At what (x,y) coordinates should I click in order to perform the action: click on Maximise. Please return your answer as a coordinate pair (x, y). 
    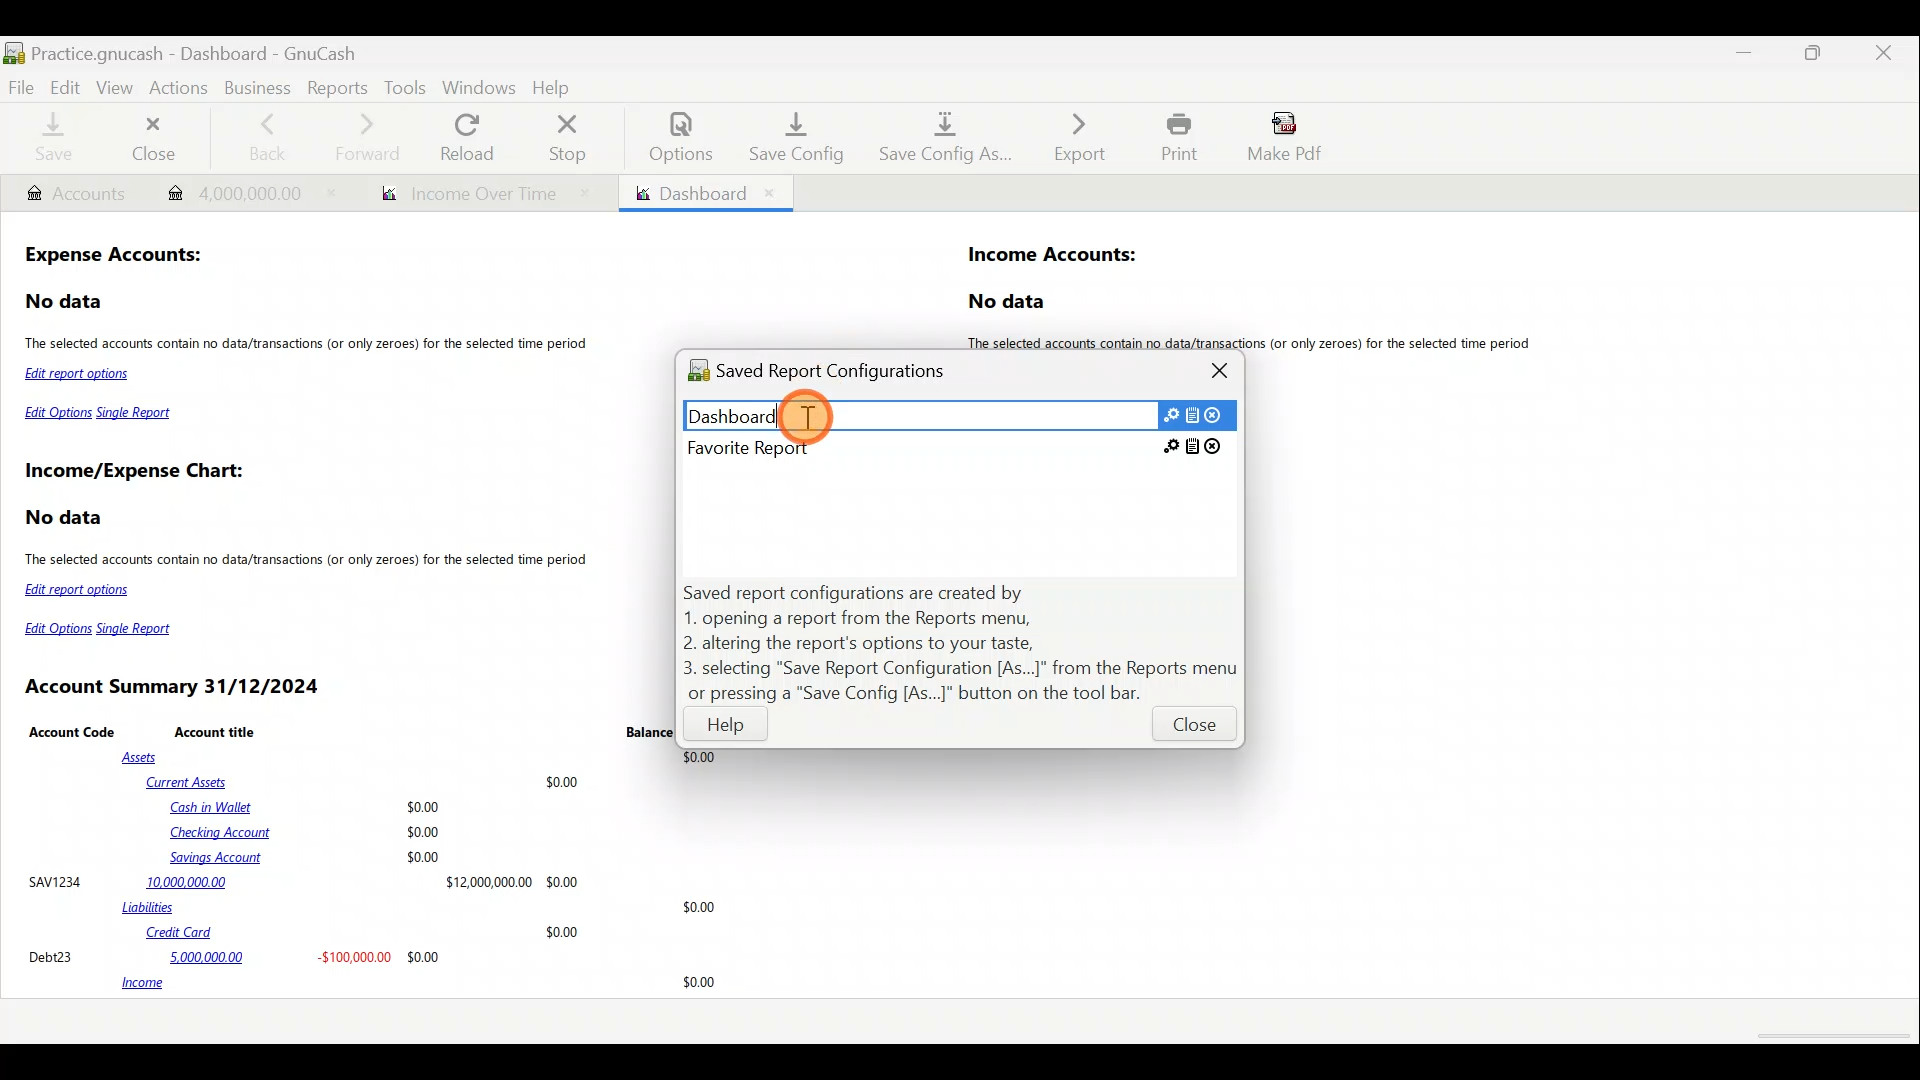
    Looking at the image, I should click on (1817, 59).